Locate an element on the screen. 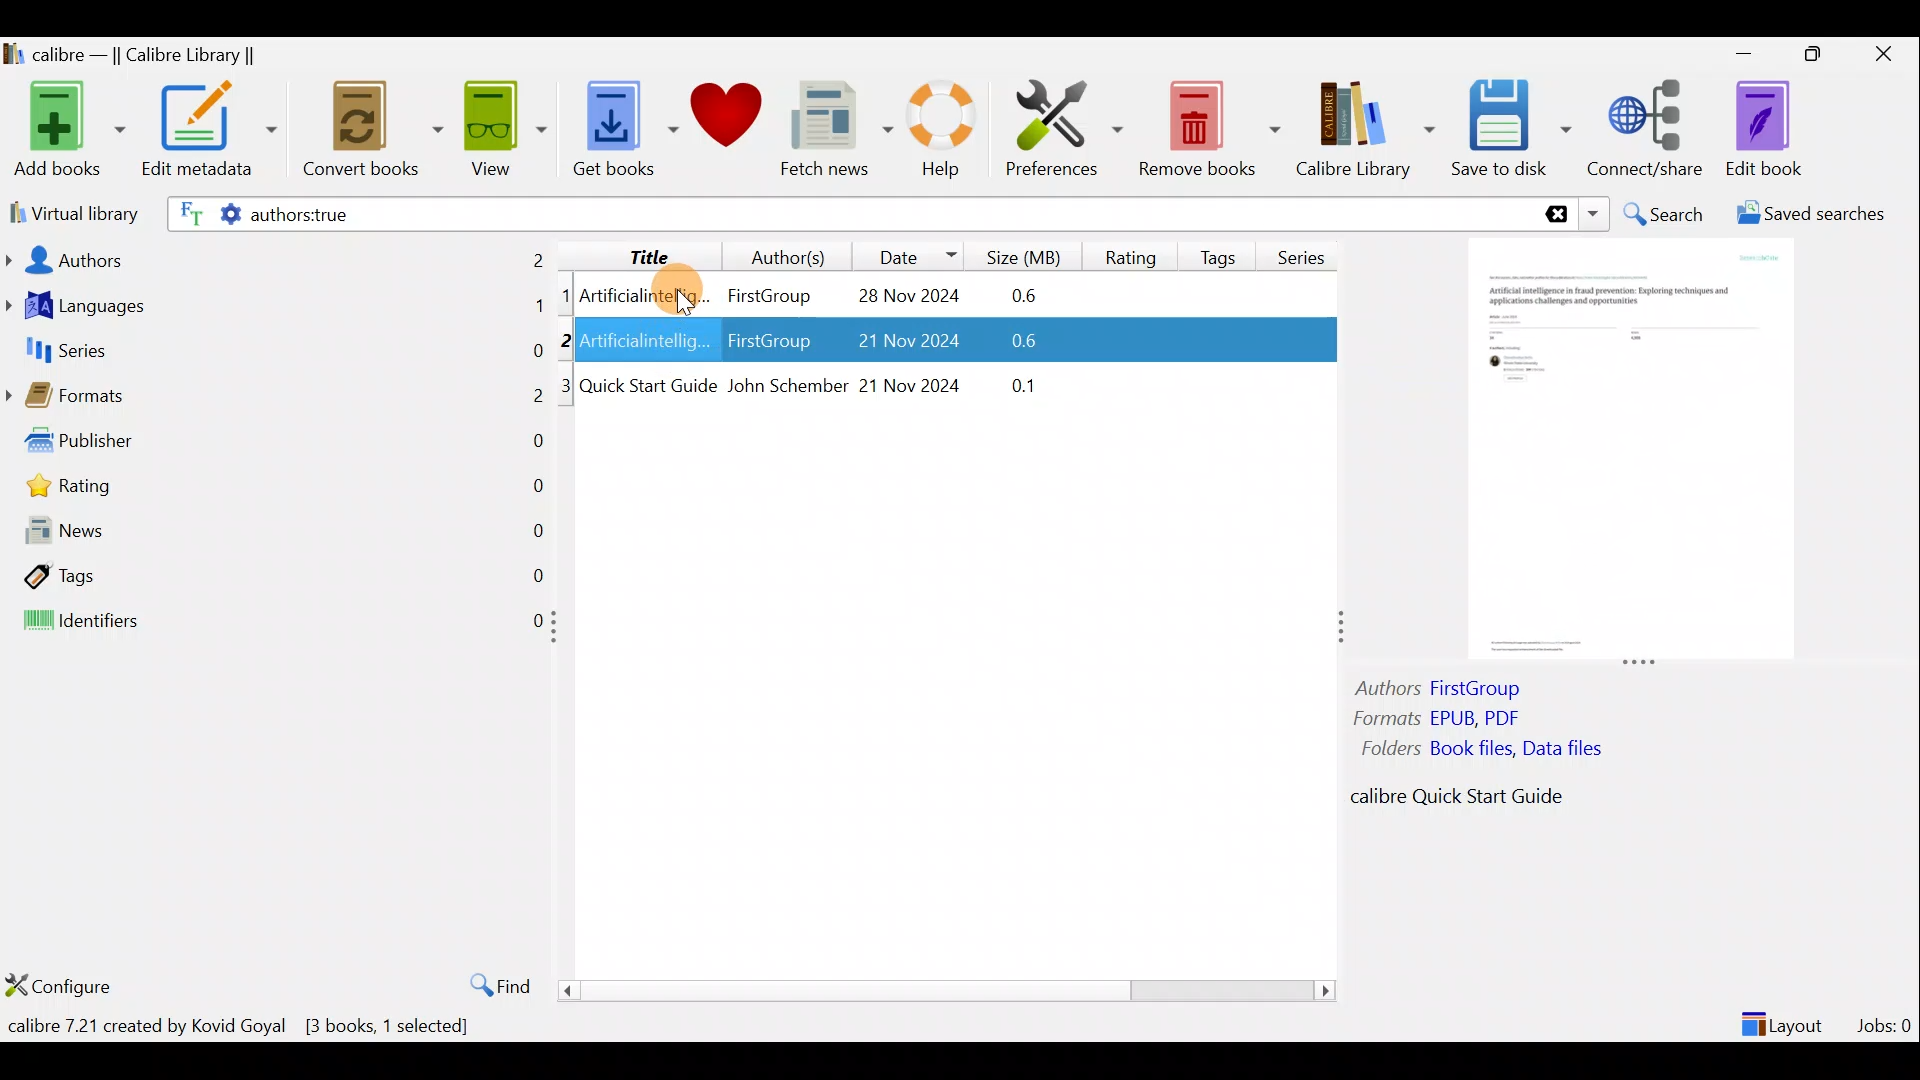 This screenshot has height=1080, width=1920. Tags is located at coordinates (276, 574).